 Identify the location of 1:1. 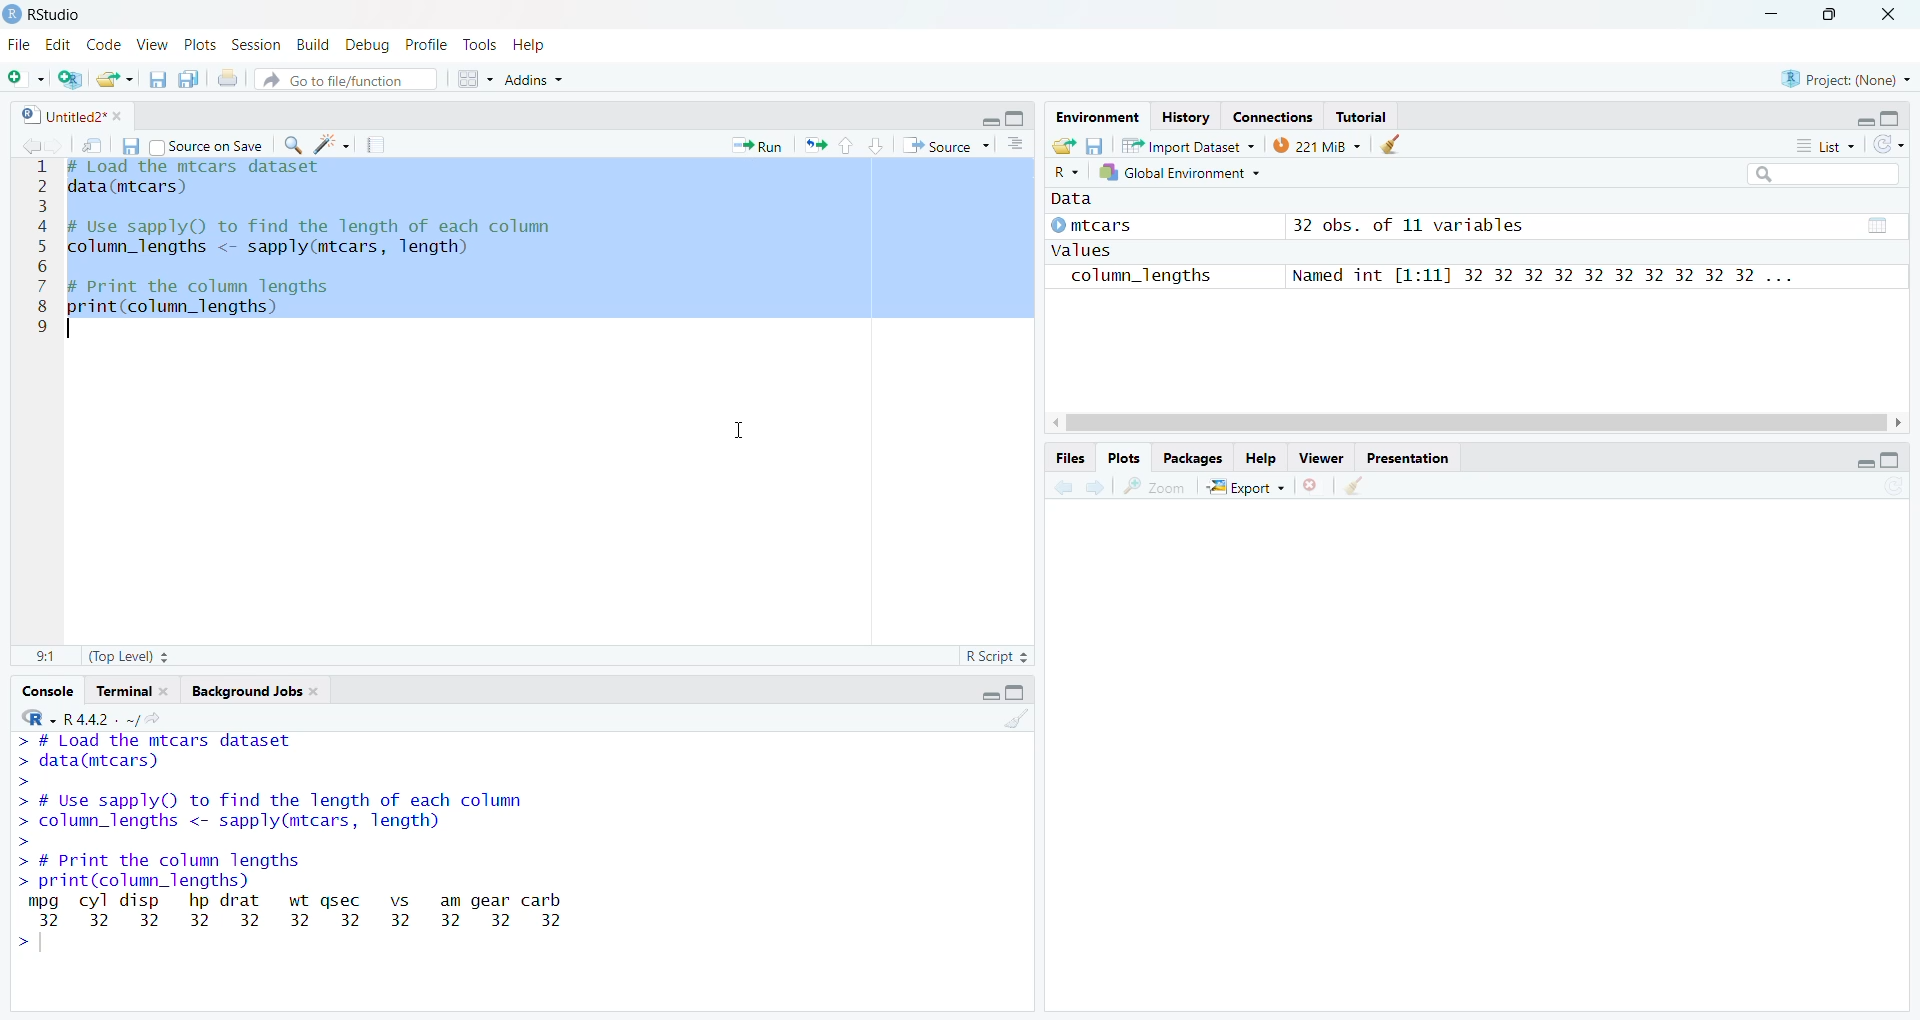
(47, 658).